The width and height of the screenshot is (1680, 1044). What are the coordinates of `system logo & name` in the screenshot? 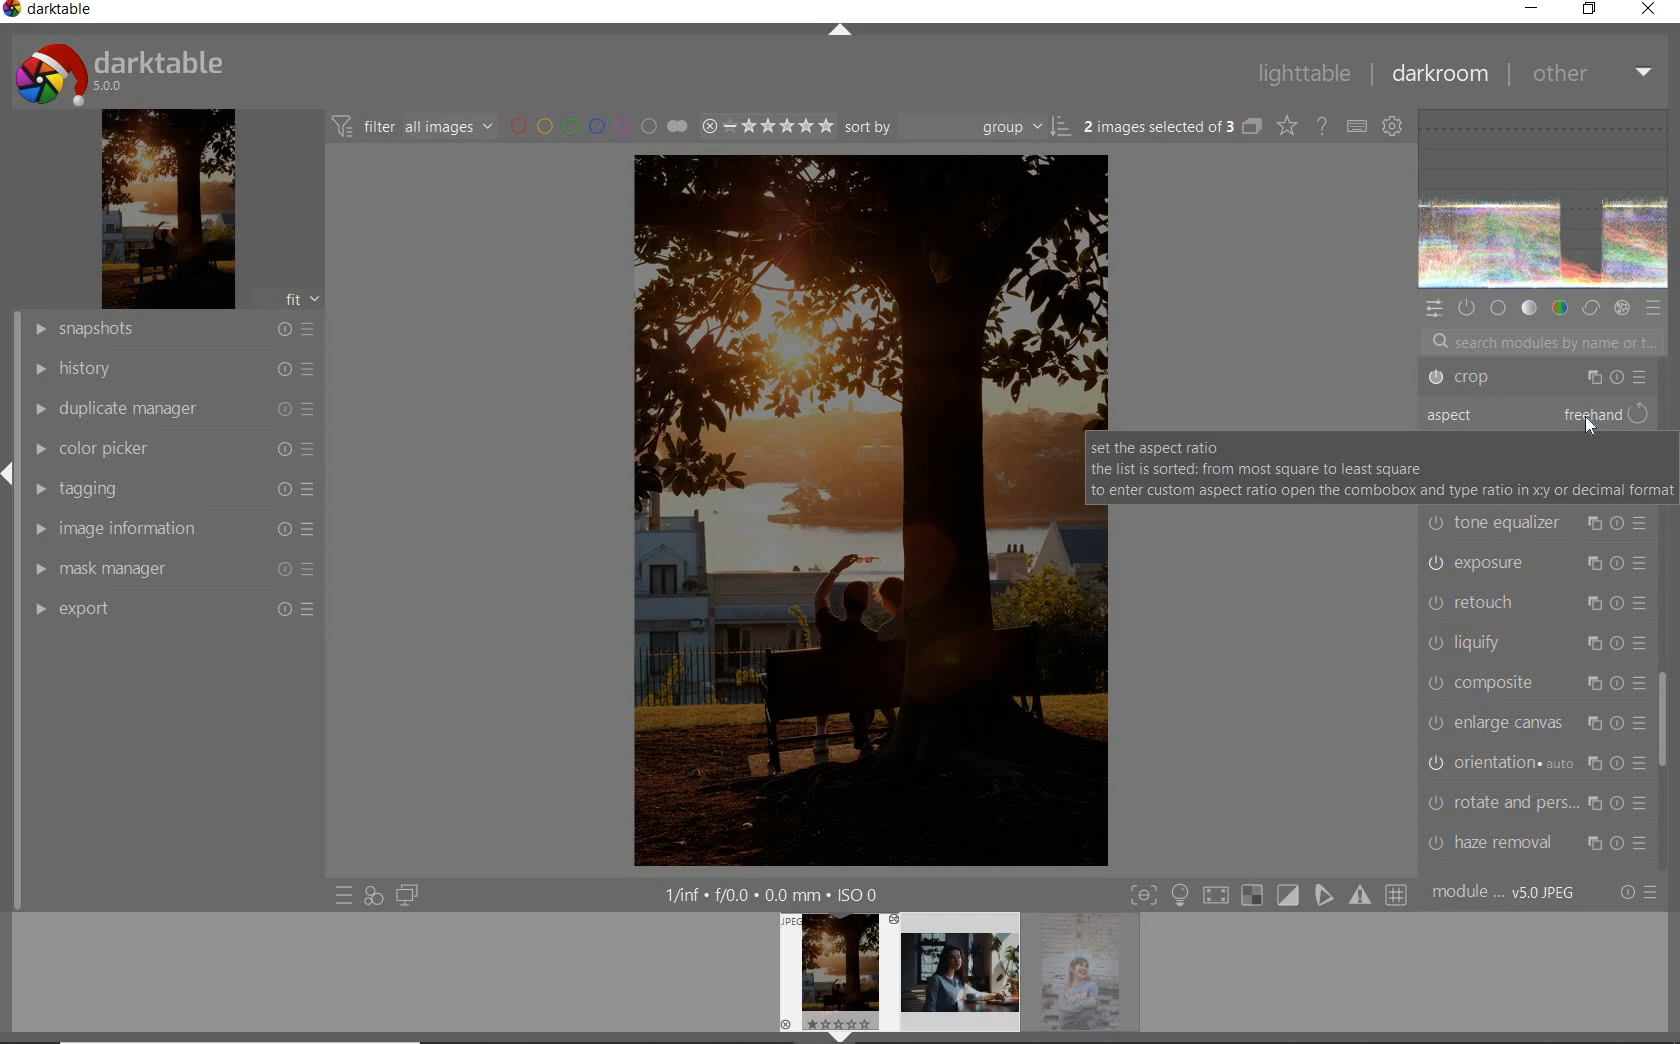 It's located at (124, 75).